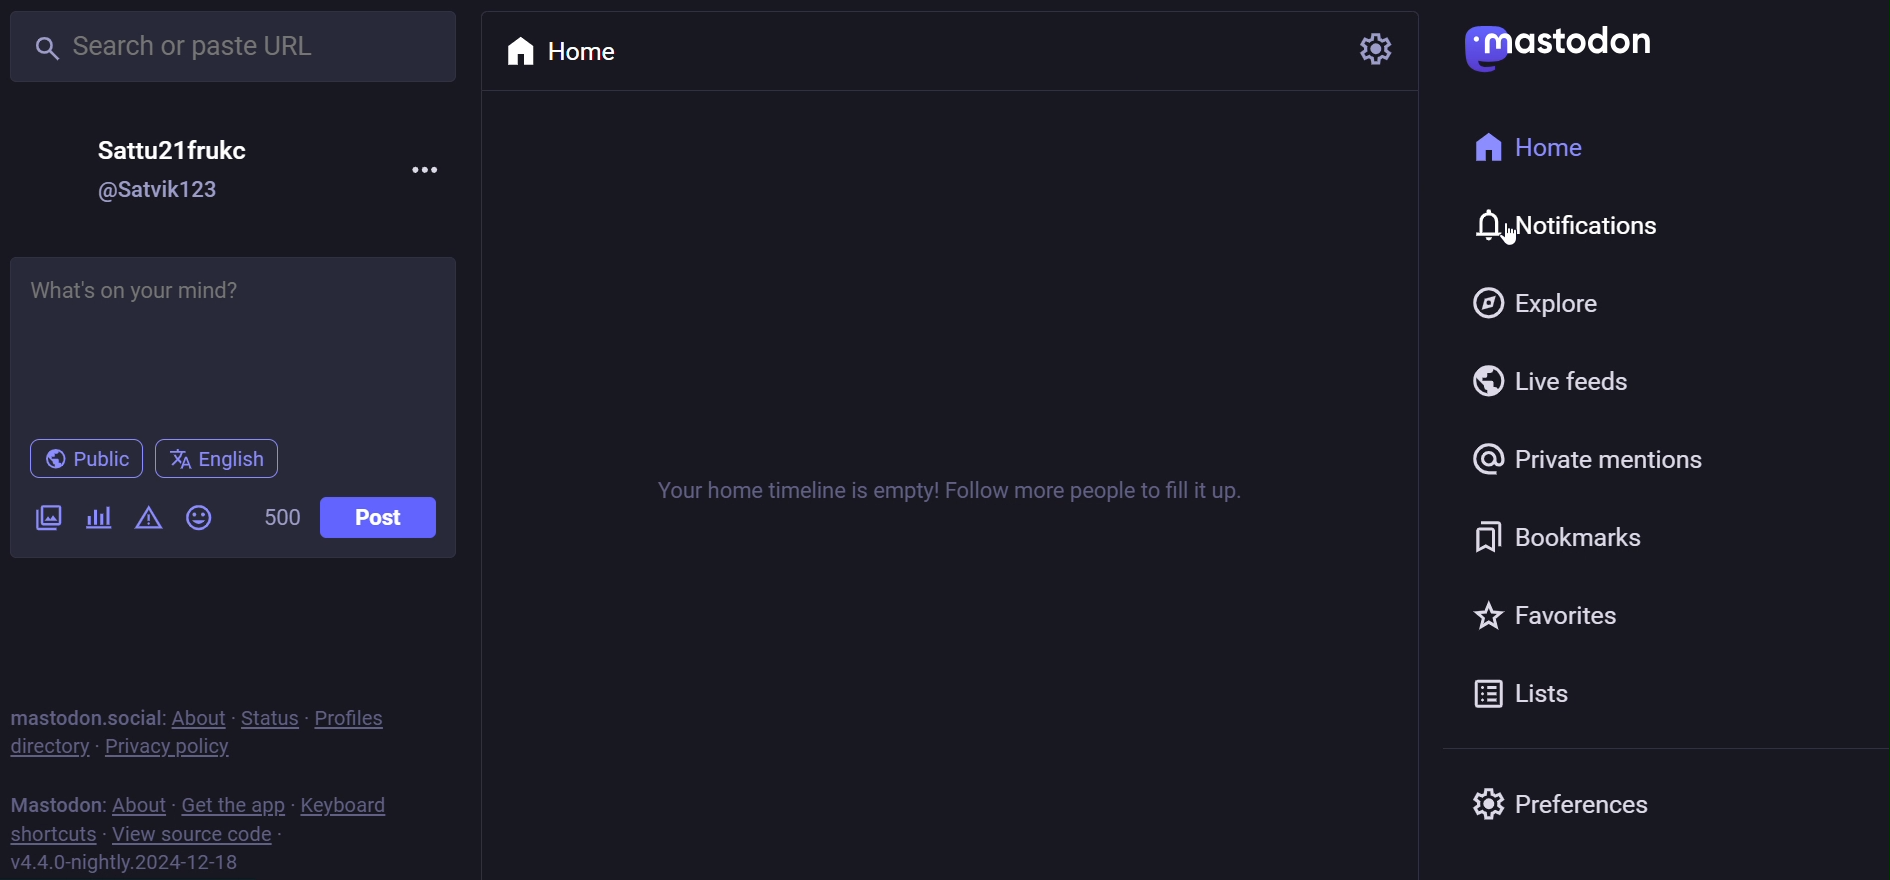  What do you see at coordinates (216, 458) in the screenshot?
I see `english` at bounding box center [216, 458].